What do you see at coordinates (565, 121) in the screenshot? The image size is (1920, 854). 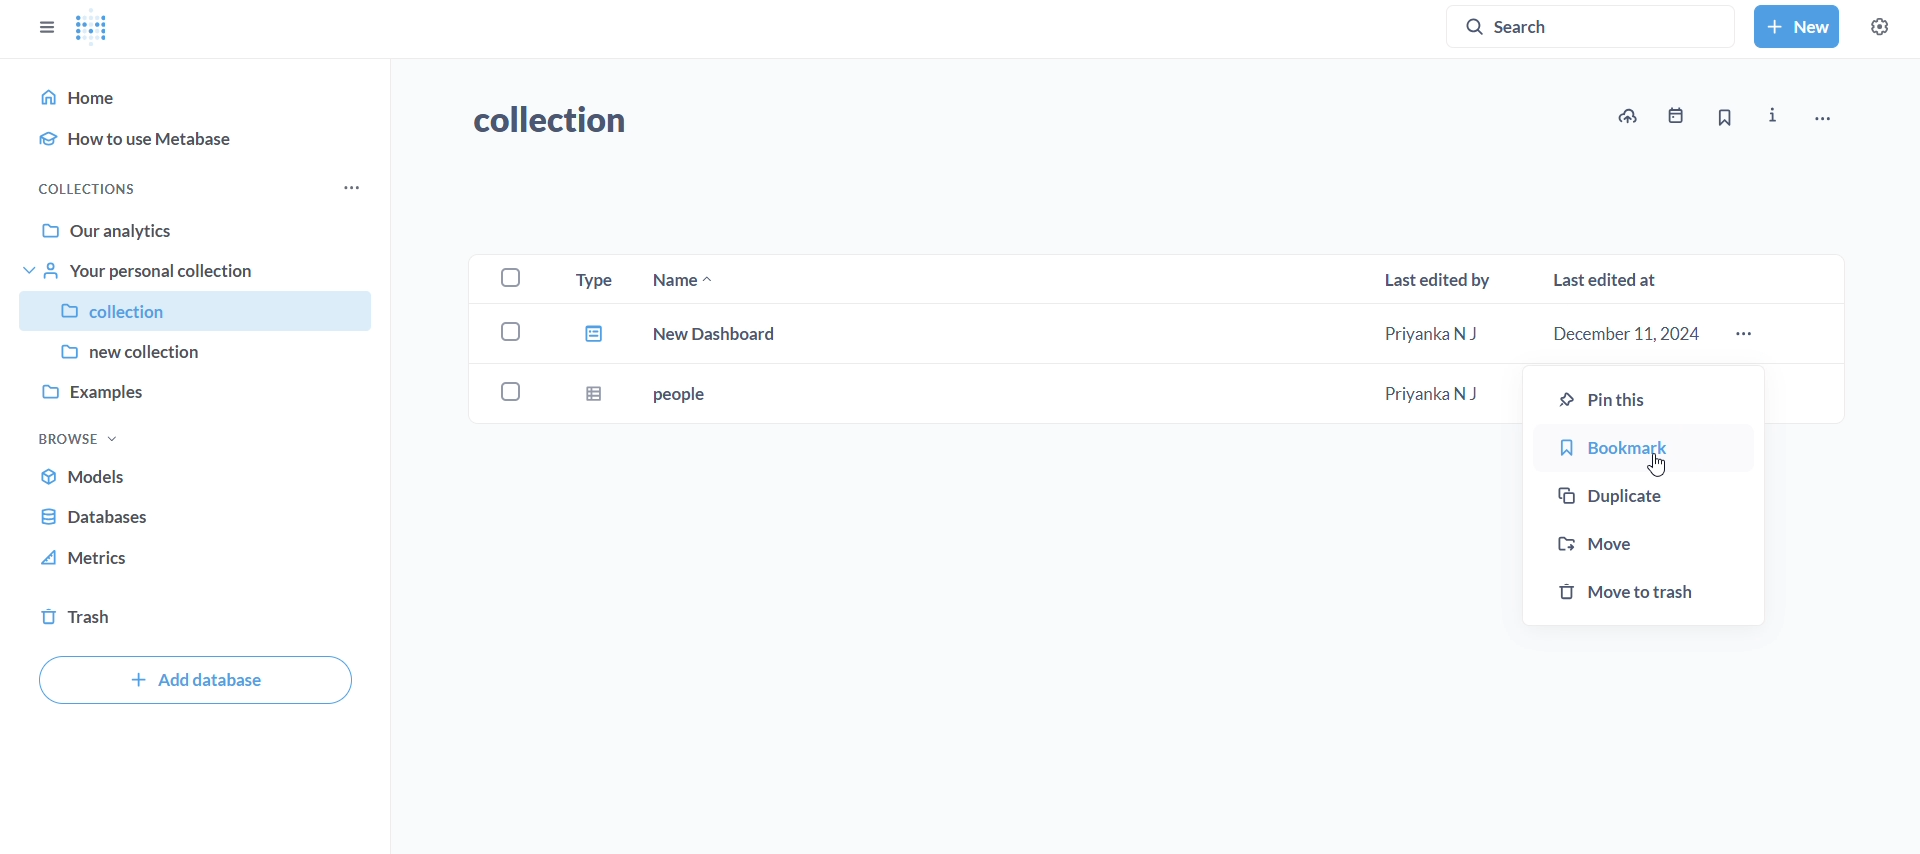 I see `collection` at bounding box center [565, 121].